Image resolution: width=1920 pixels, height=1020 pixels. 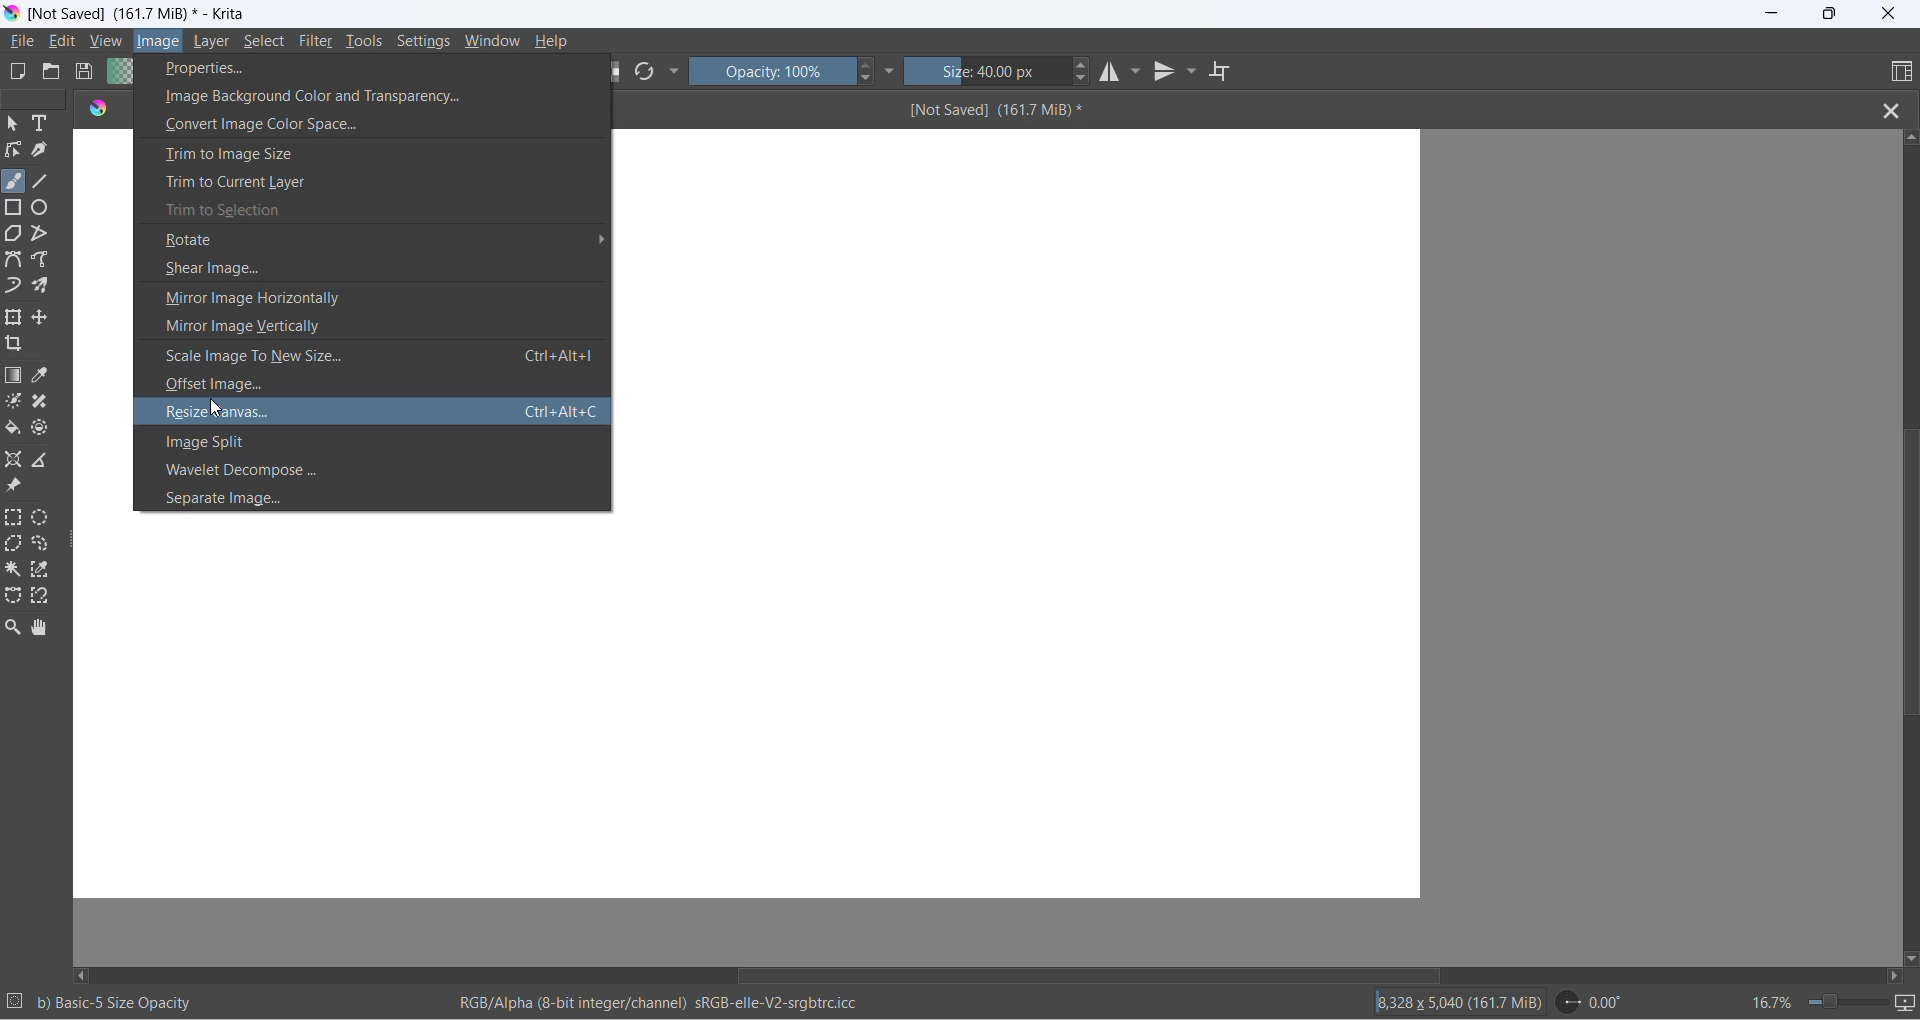 I want to click on close, so click(x=1889, y=15).